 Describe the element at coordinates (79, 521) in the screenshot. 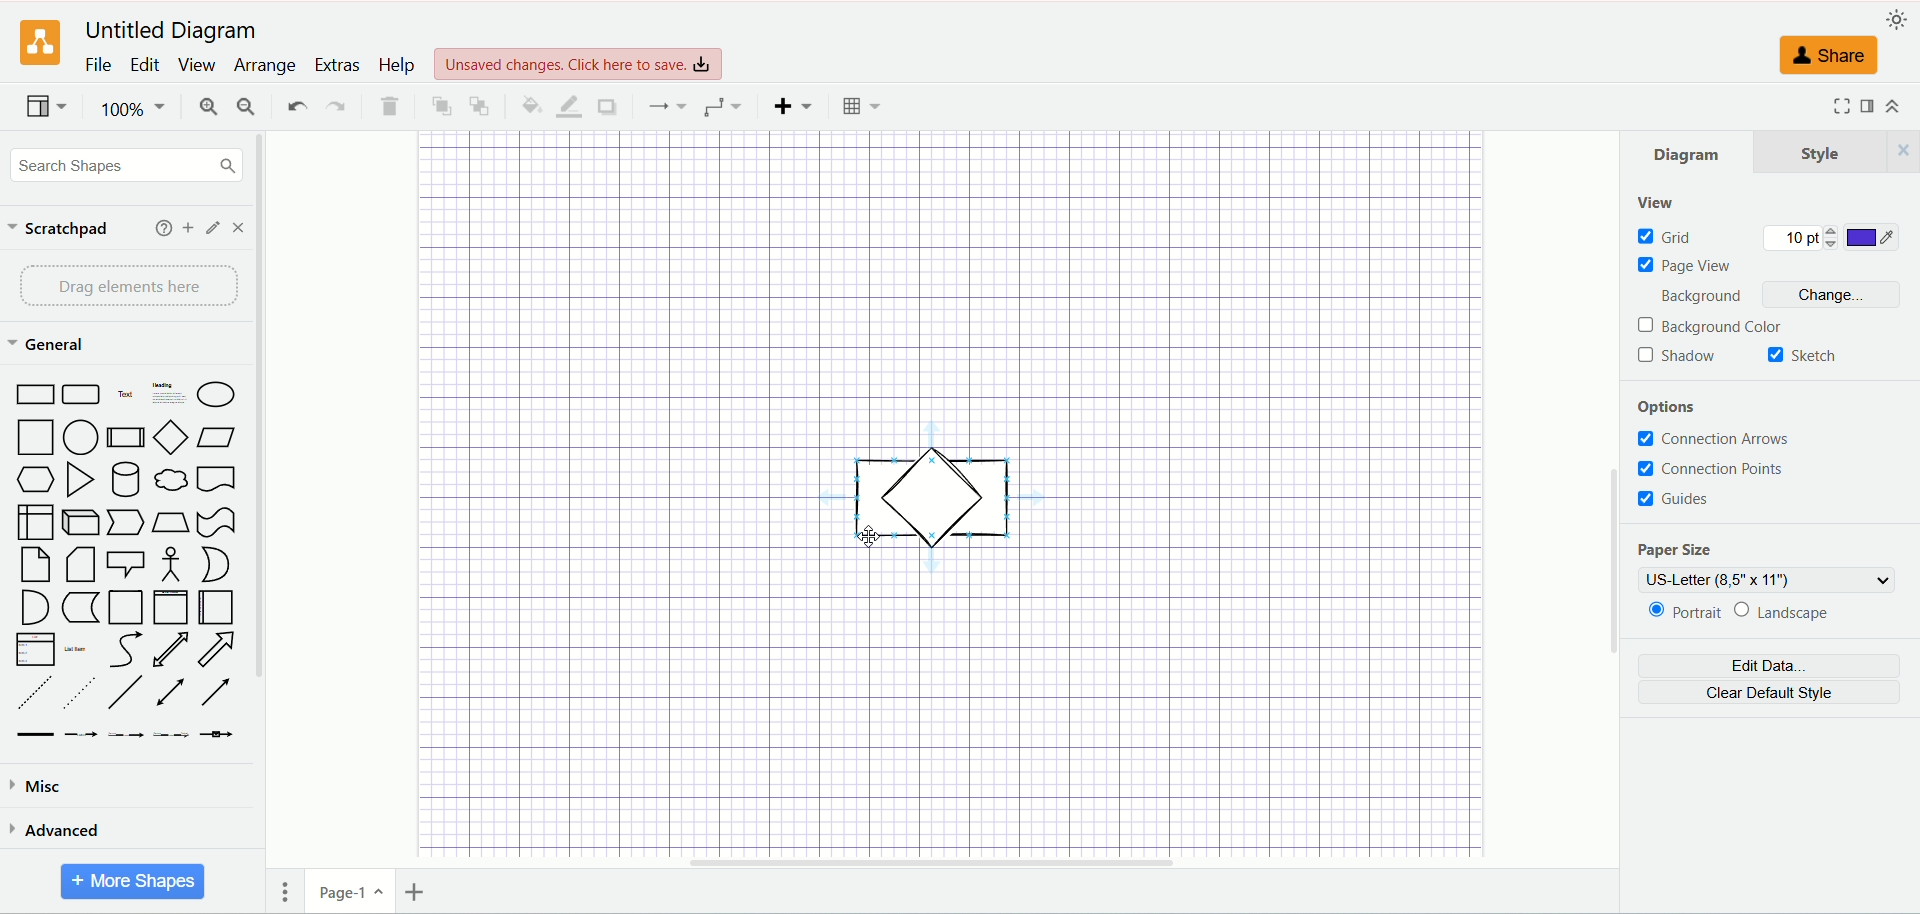

I see `cube` at that location.